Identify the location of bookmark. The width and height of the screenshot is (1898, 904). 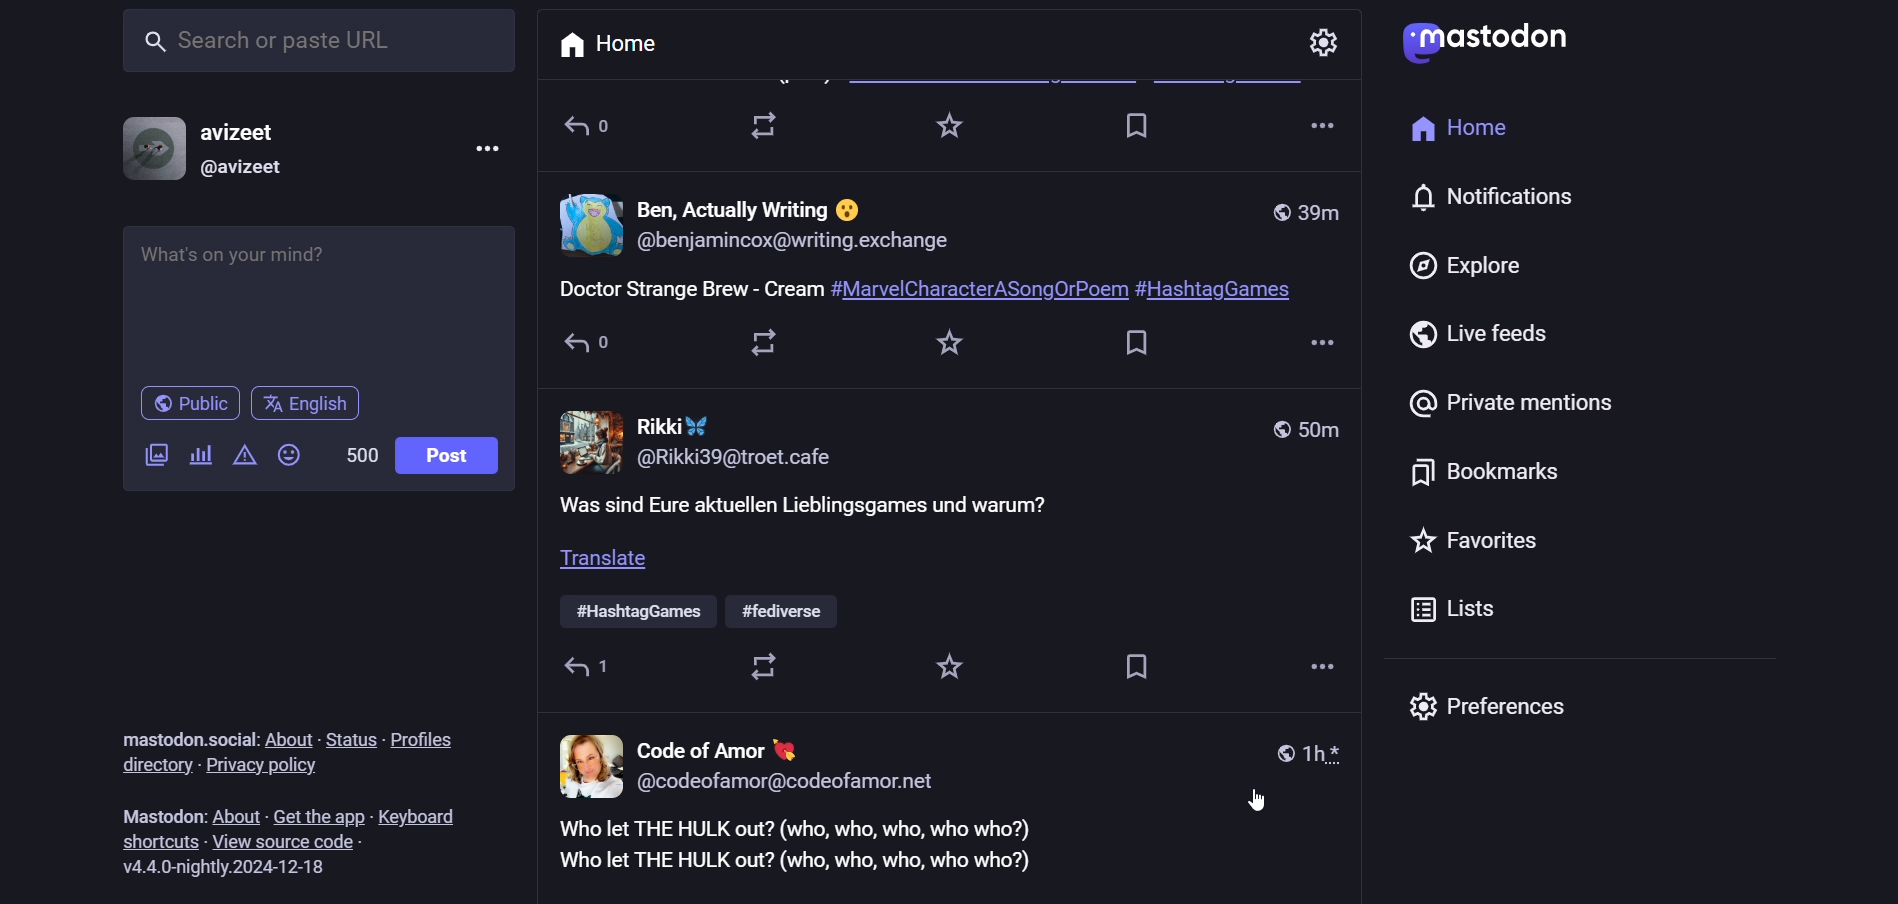
(1139, 132).